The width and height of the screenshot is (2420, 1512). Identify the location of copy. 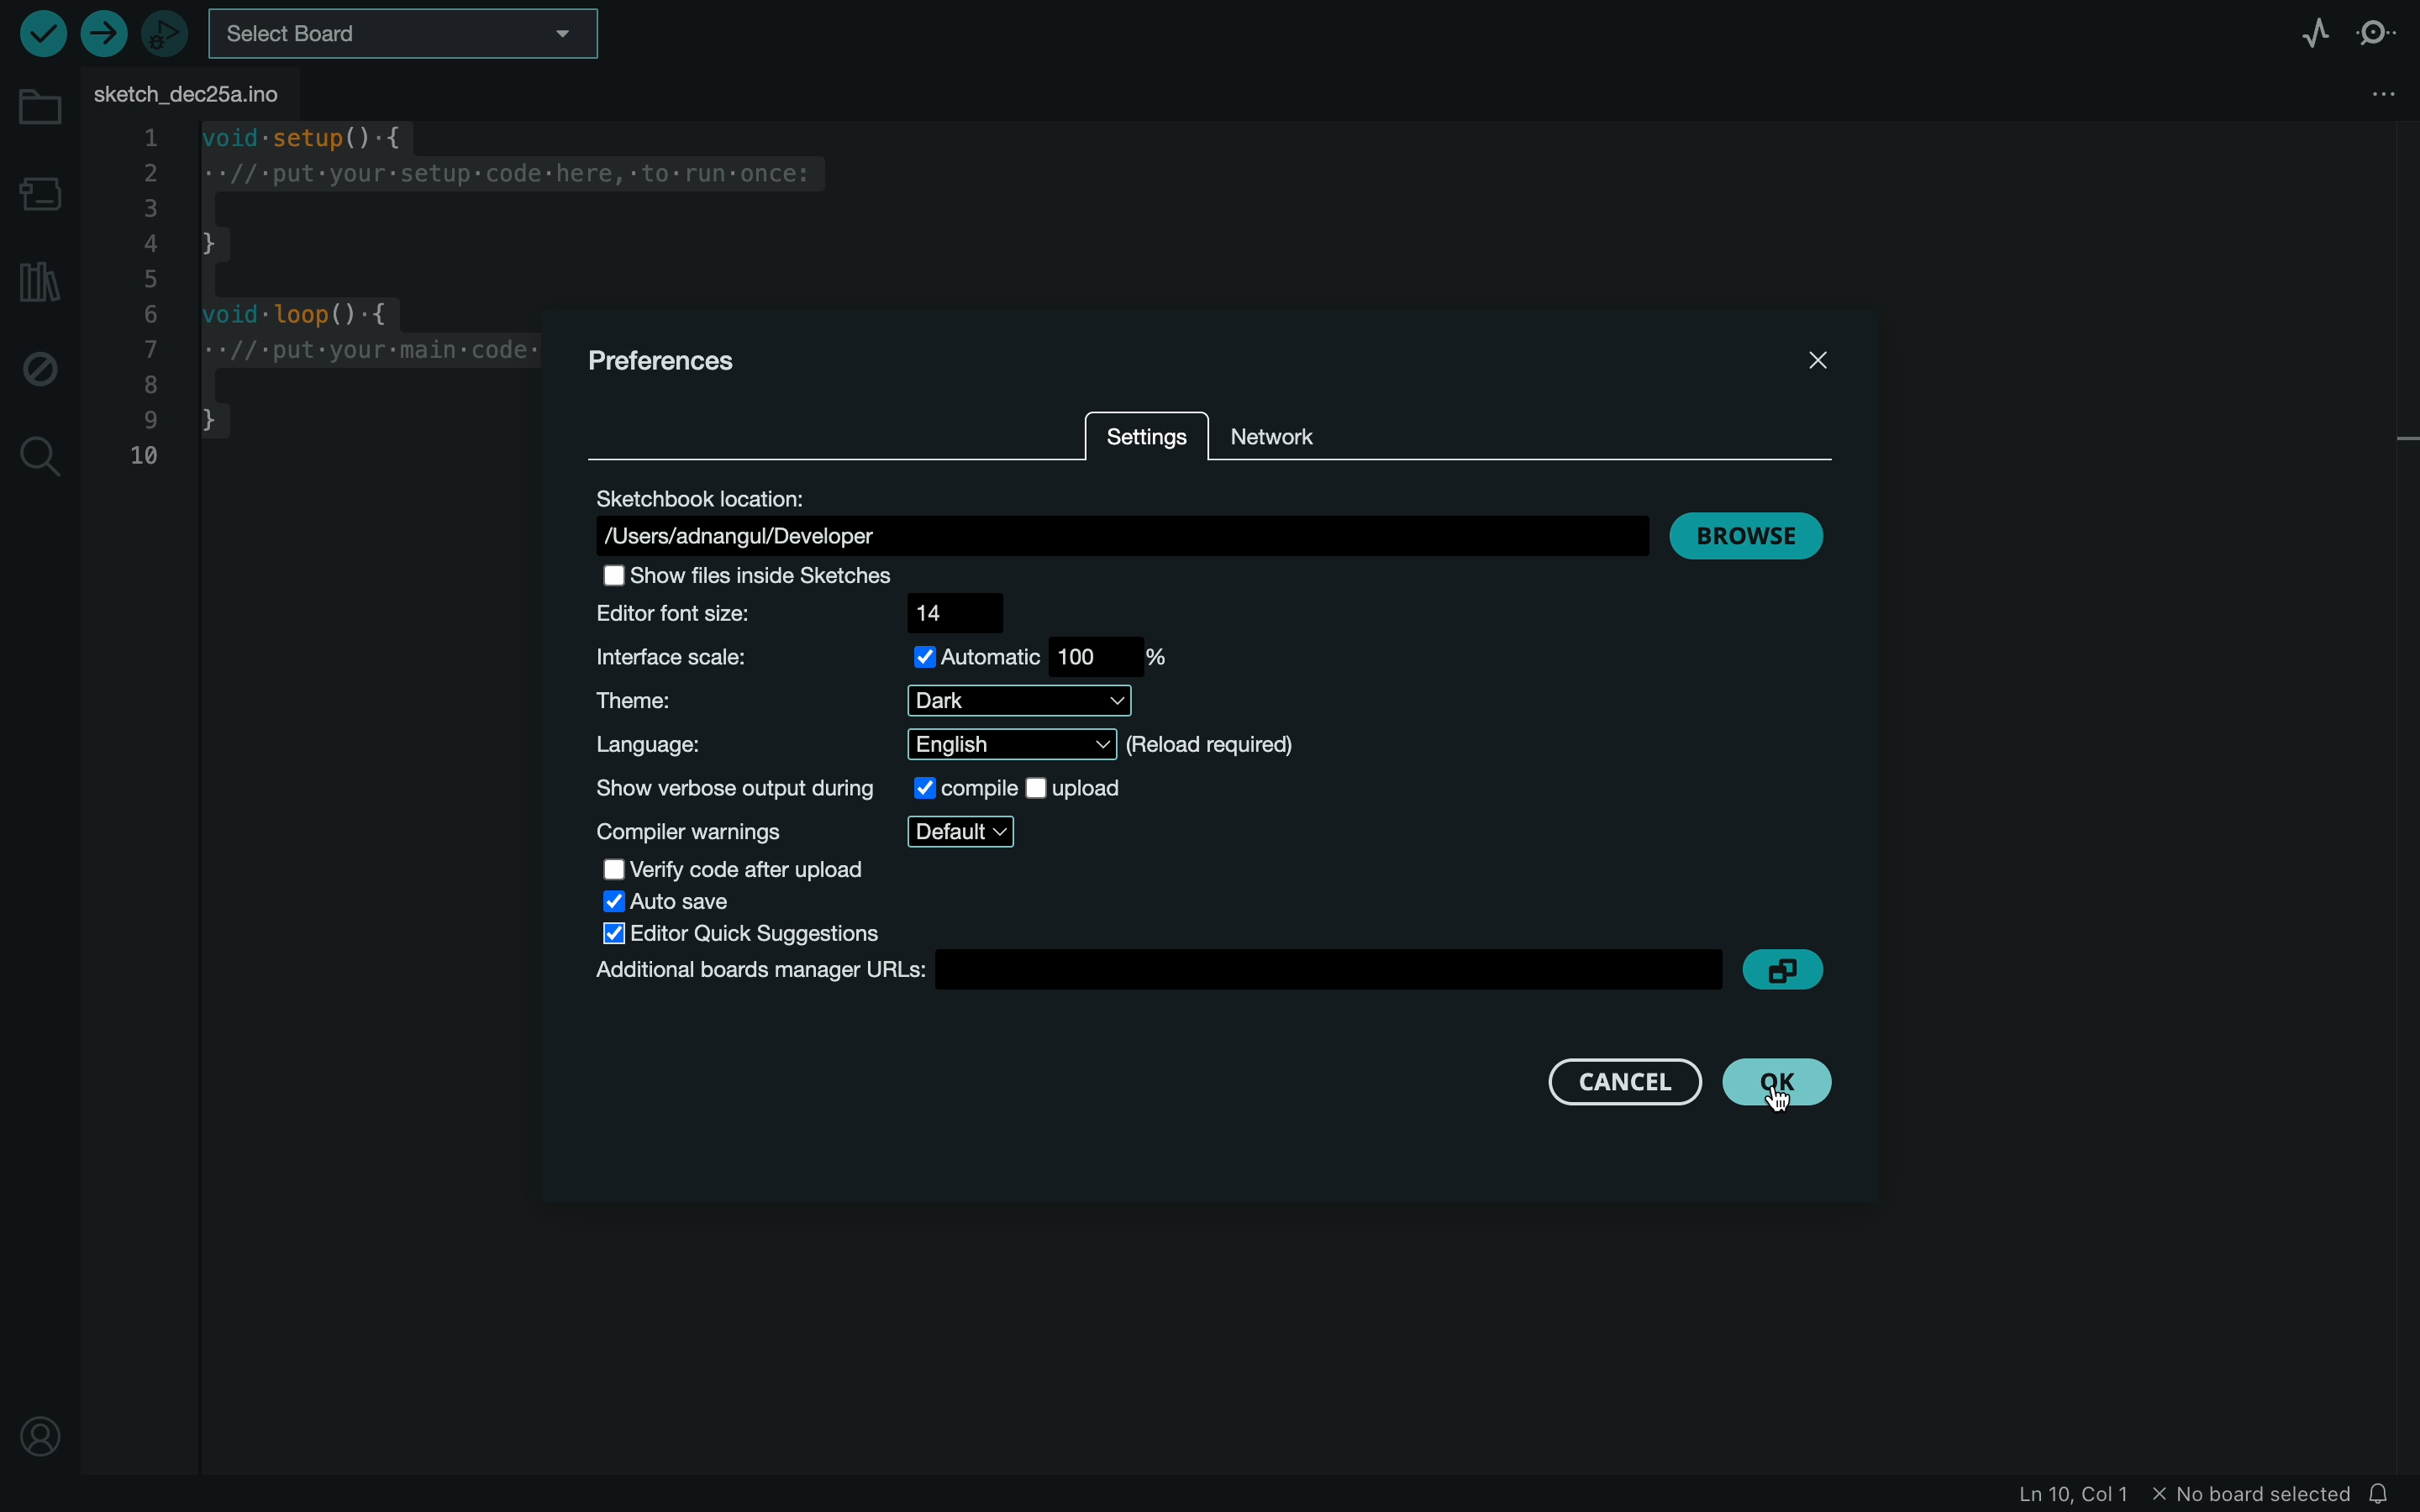
(1782, 968).